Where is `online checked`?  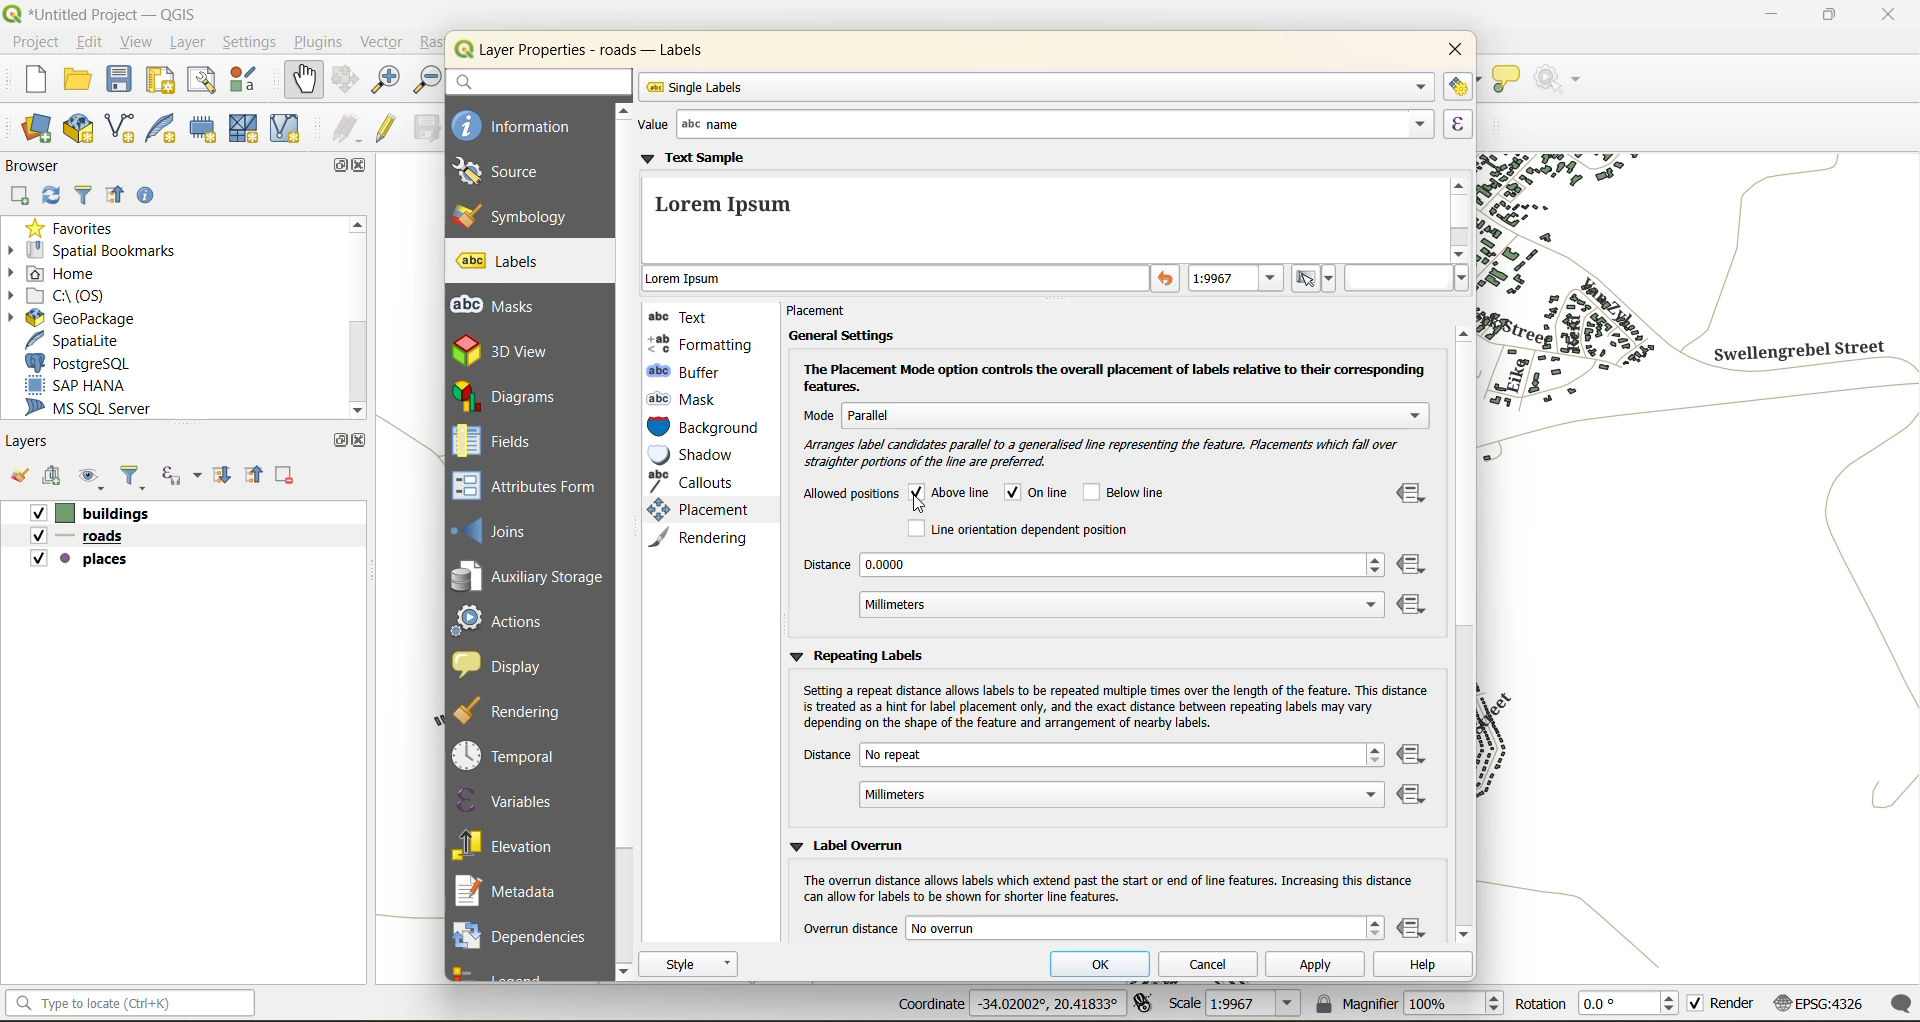 online checked is located at coordinates (1044, 492).